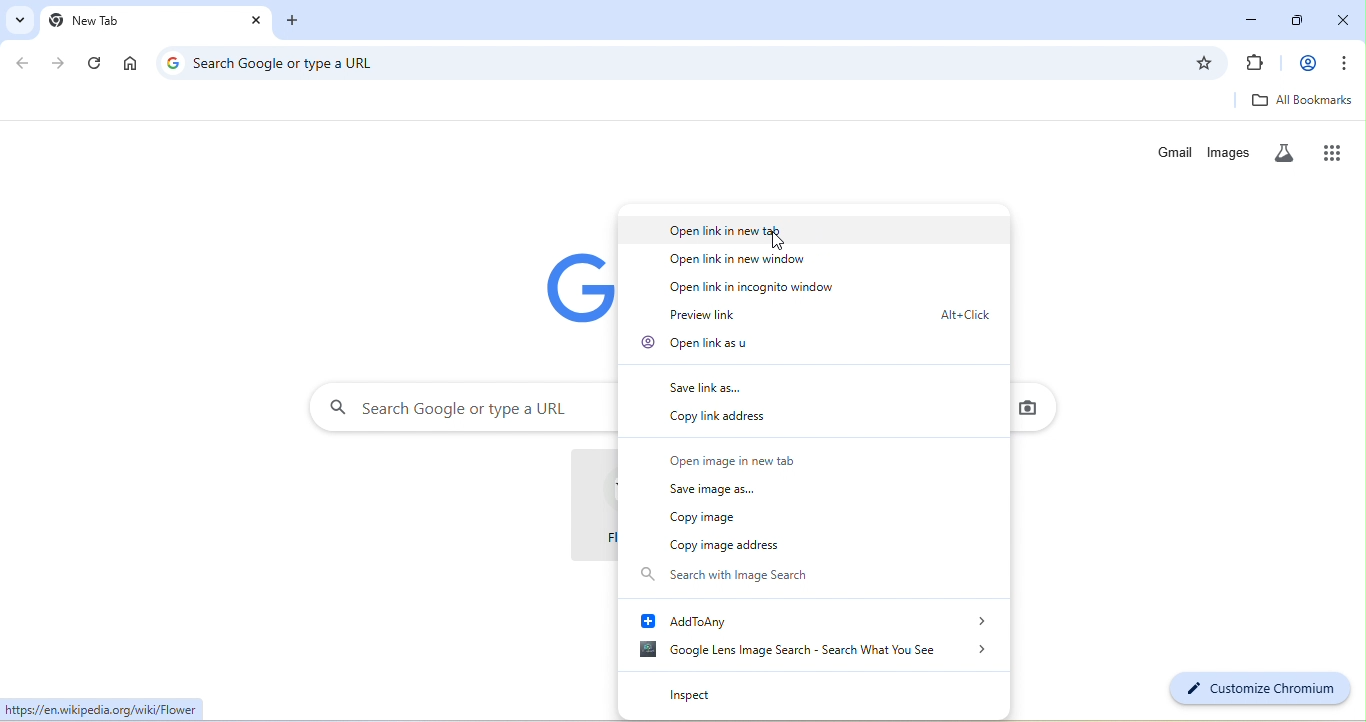 This screenshot has height=722, width=1366. I want to click on copy link address, so click(728, 417).